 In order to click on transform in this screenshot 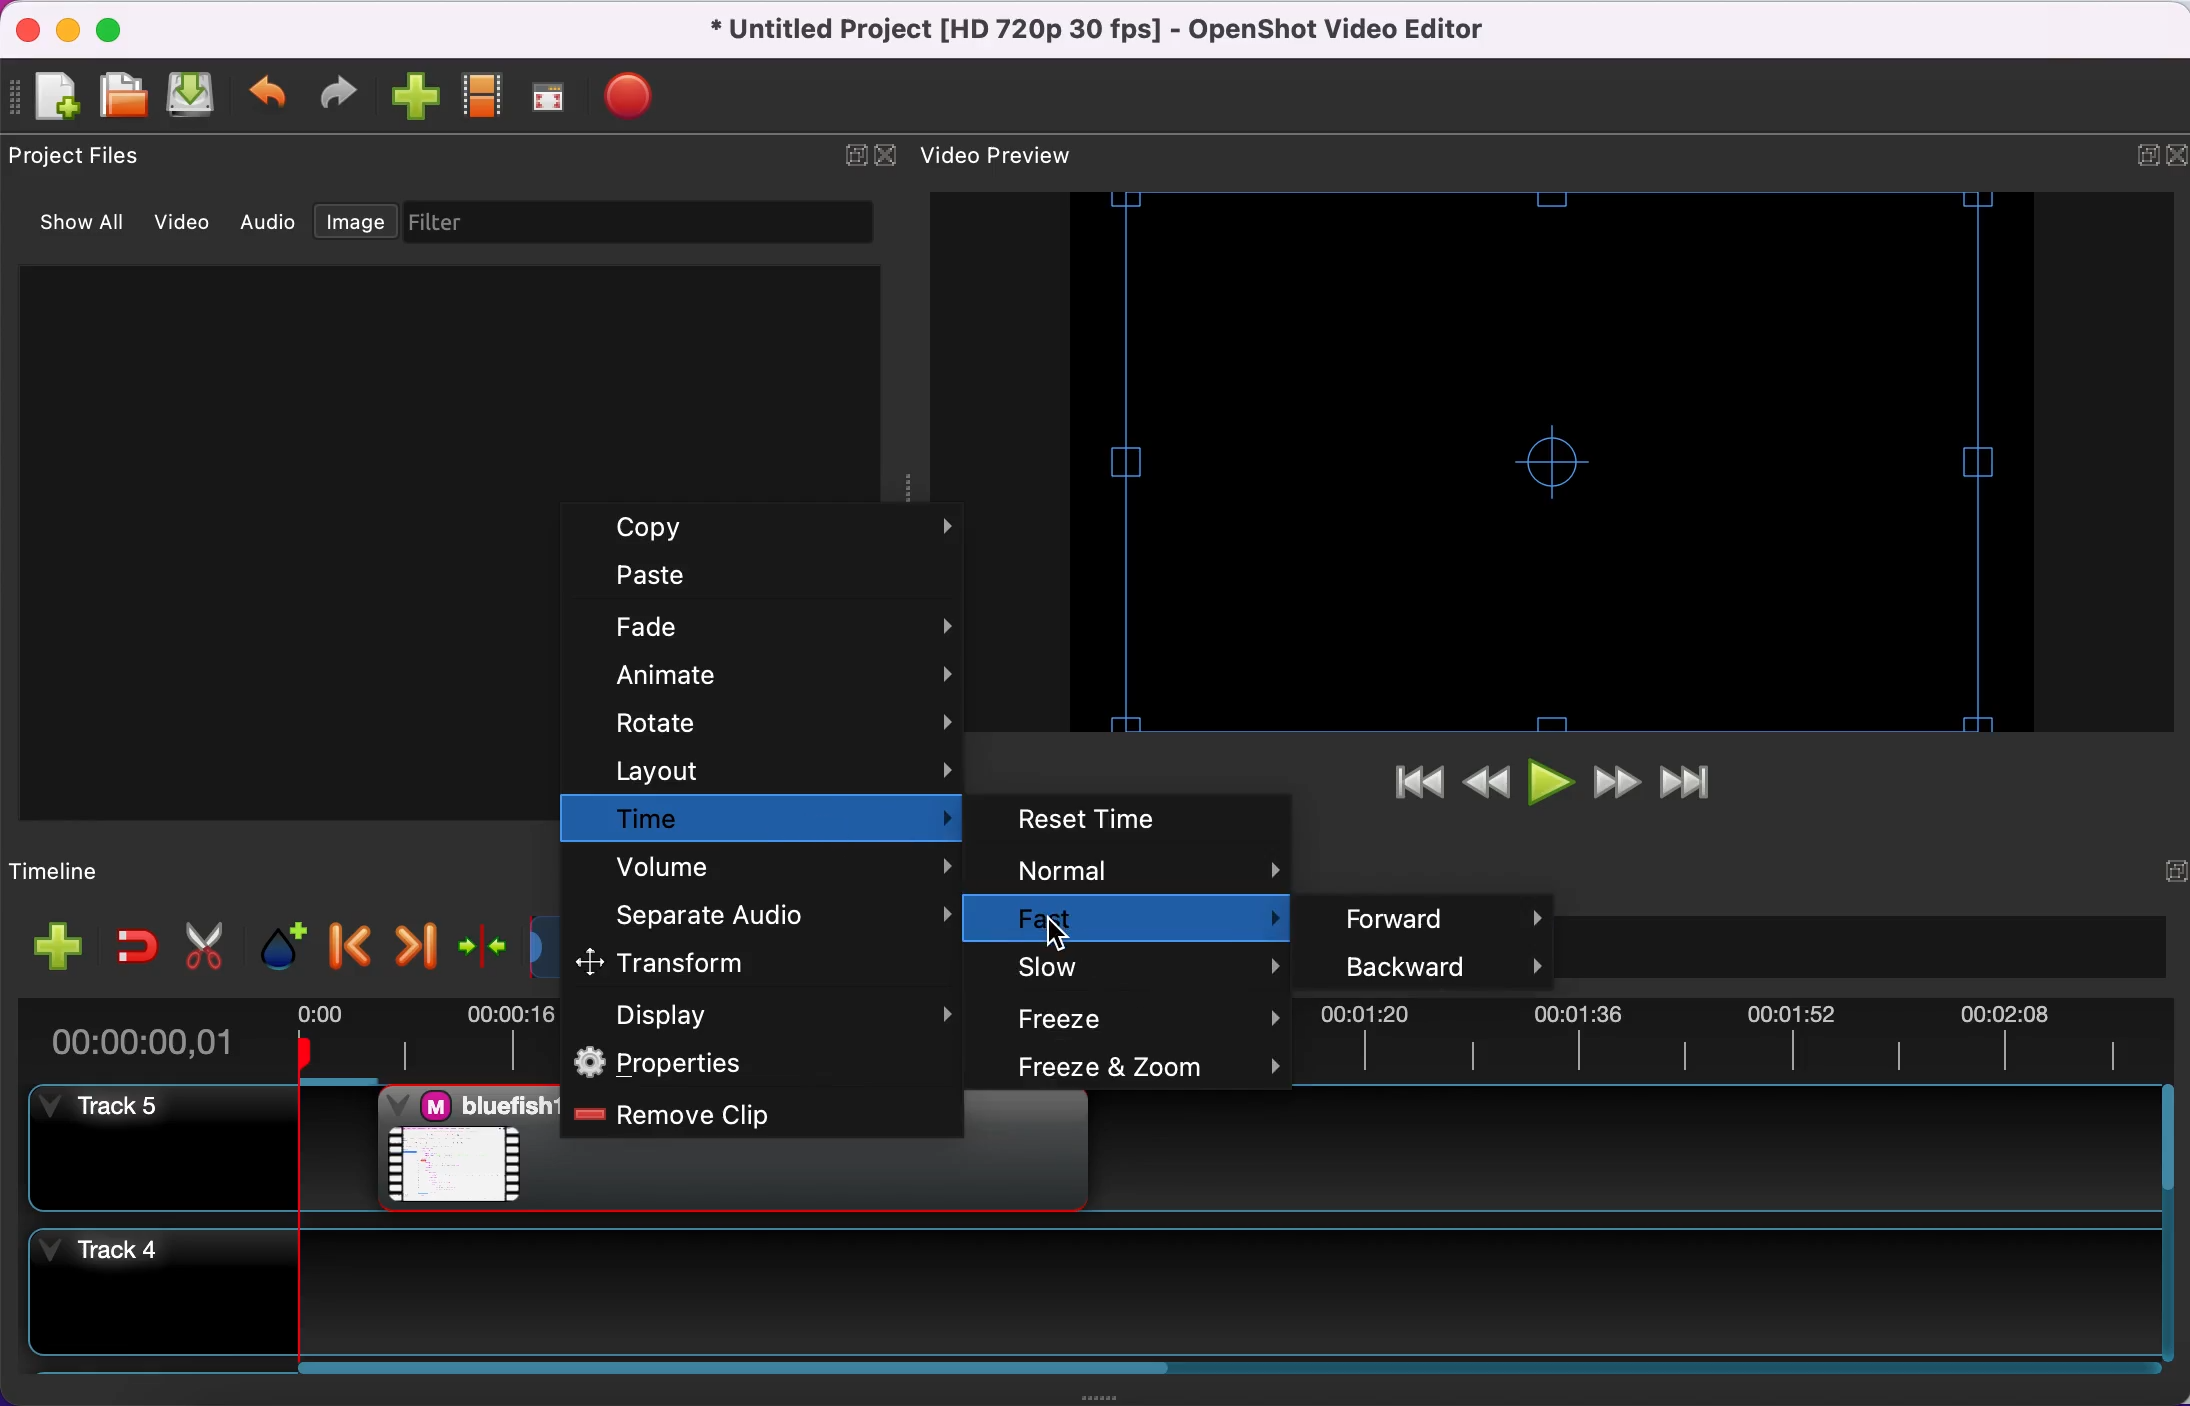, I will do `click(749, 963)`.